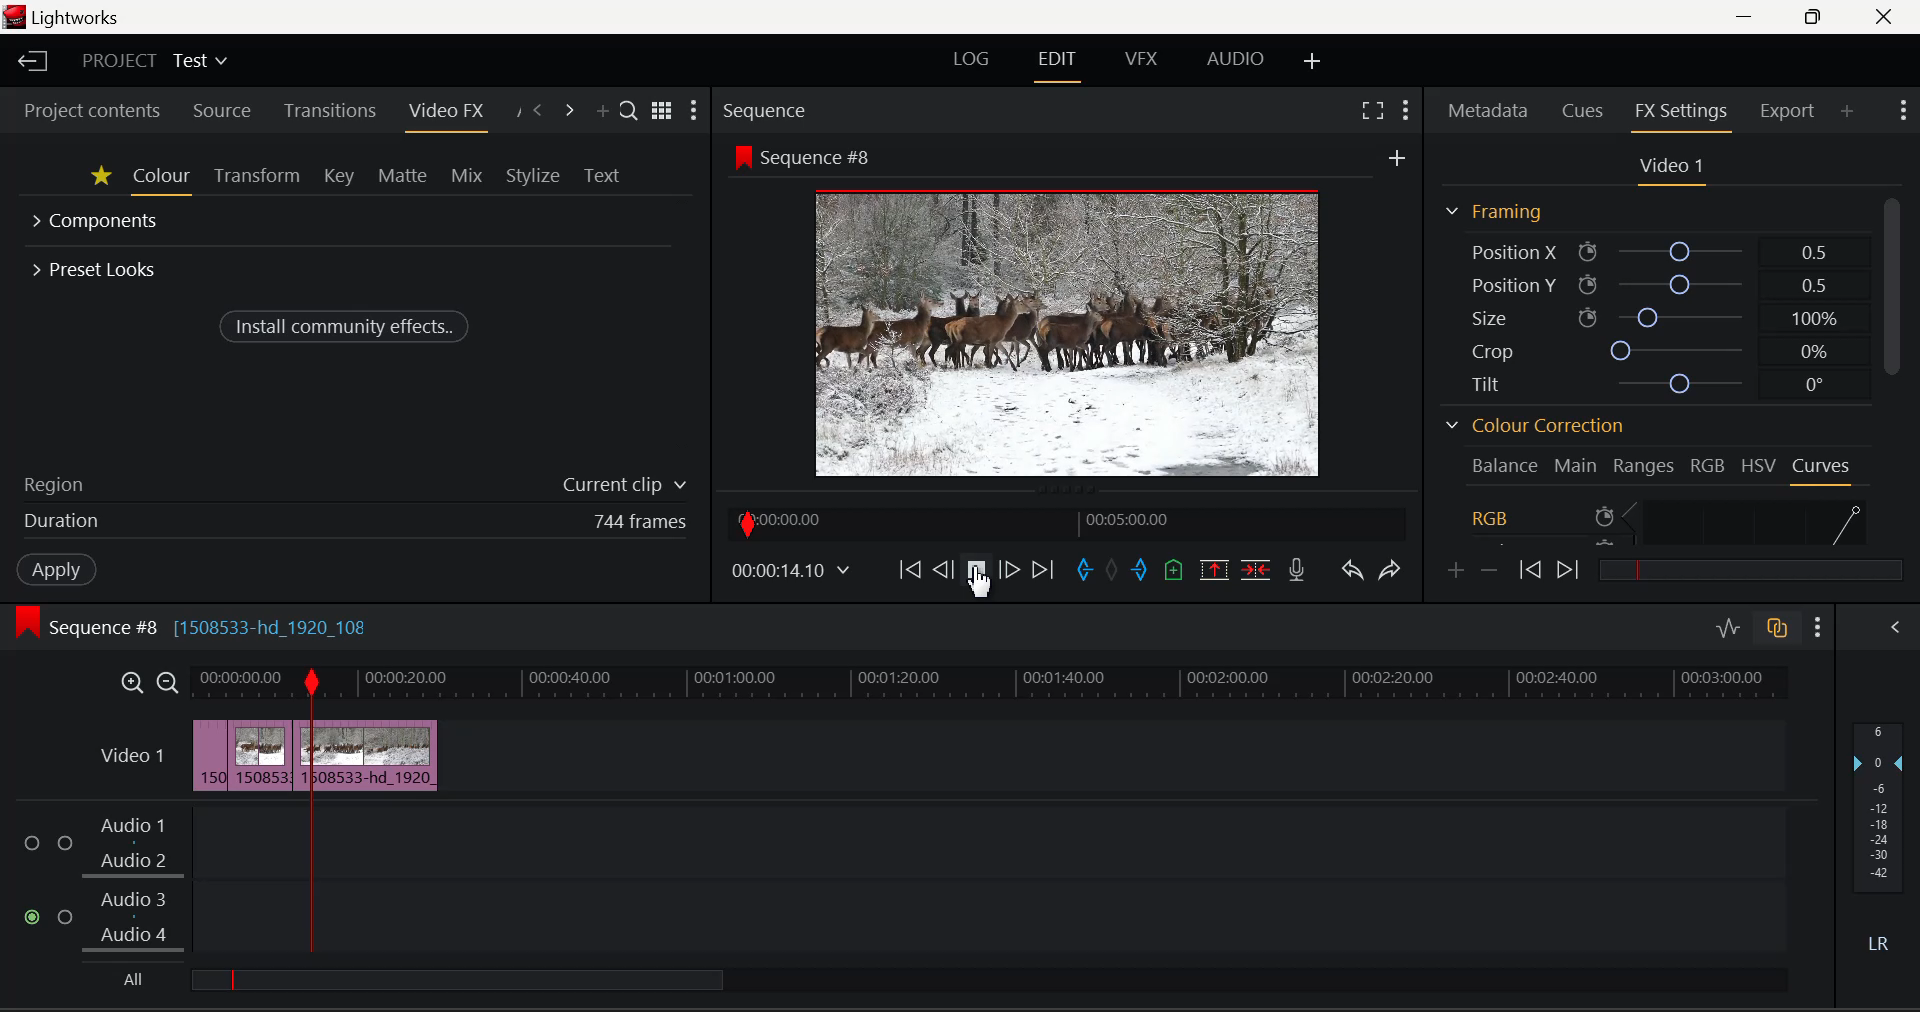 The width and height of the screenshot is (1920, 1012). What do you see at coordinates (355, 522) in the screenshot?
I see `Frame Duration` at bounding box center [355, 522].